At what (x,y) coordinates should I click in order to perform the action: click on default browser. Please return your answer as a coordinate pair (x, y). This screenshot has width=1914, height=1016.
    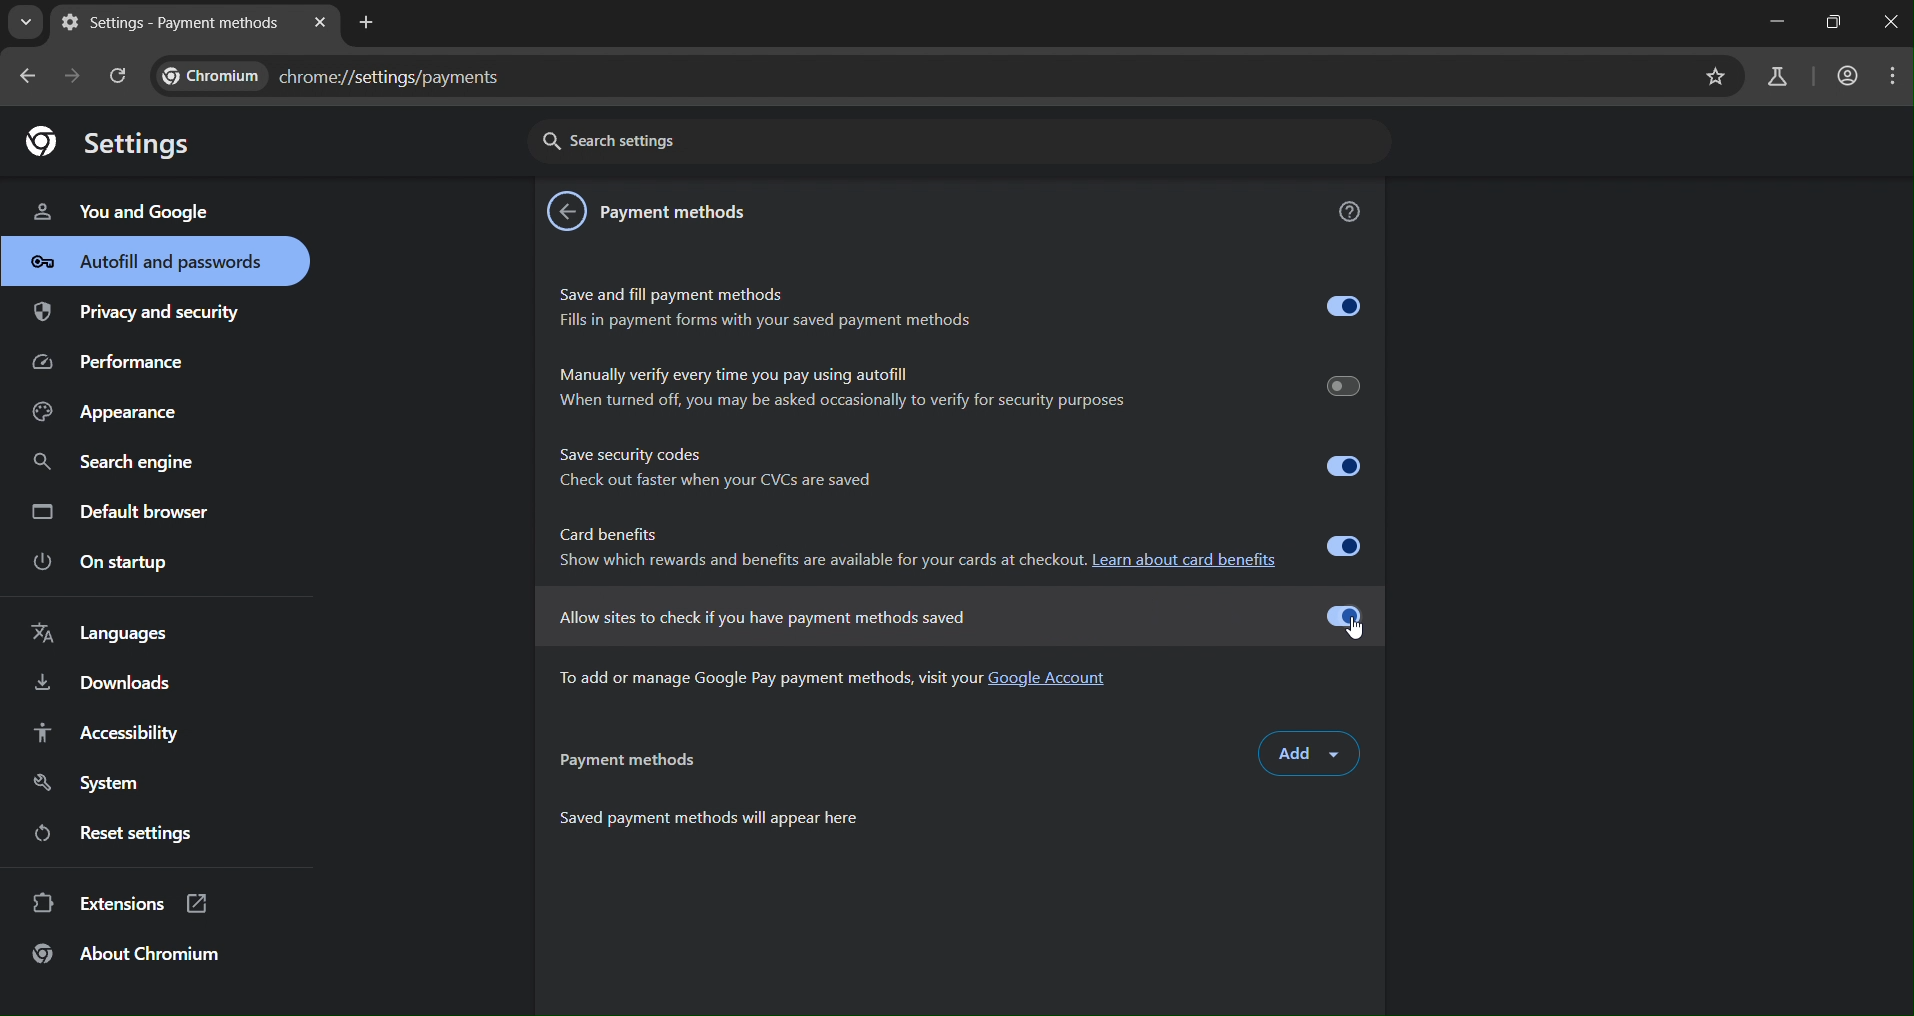
    Looking at the image, I should click on (116, 510).